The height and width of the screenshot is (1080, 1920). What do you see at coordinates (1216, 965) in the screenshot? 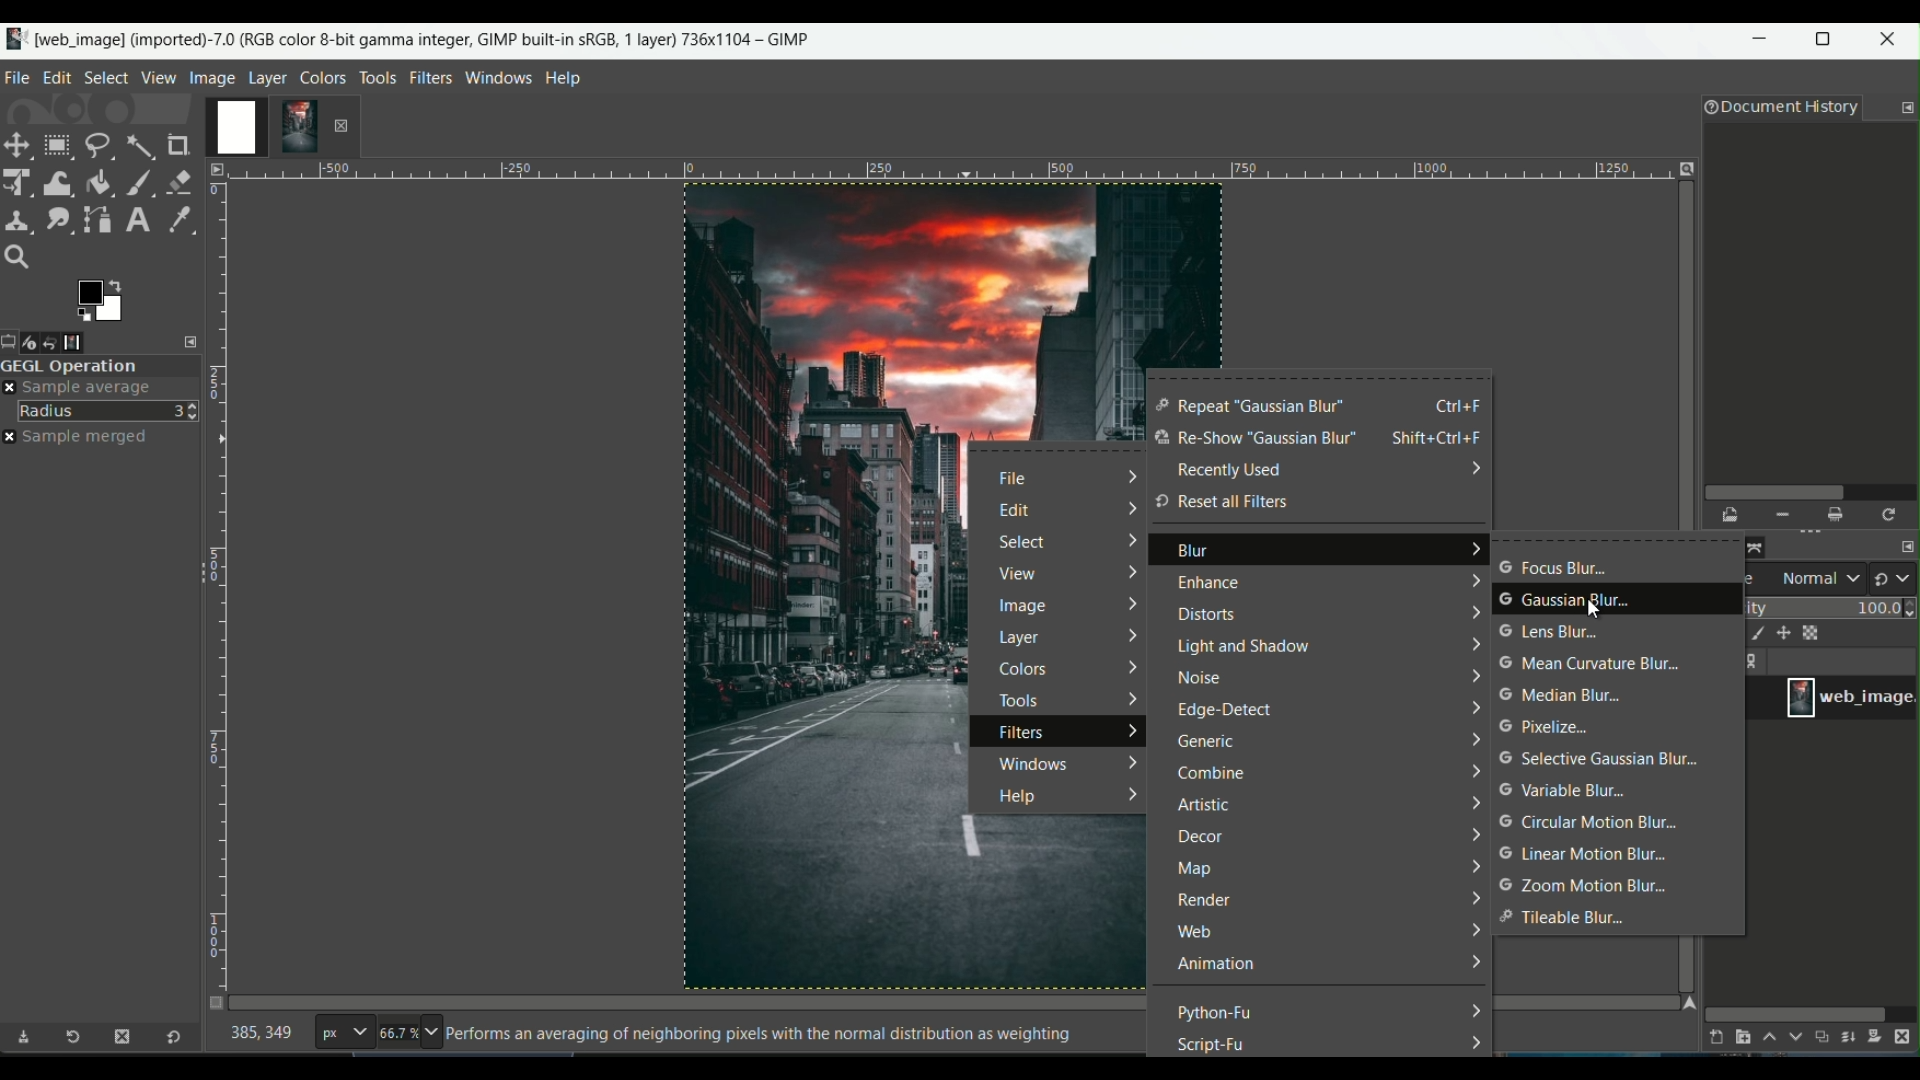
I see `animation` at bounding box center [1216, 965].